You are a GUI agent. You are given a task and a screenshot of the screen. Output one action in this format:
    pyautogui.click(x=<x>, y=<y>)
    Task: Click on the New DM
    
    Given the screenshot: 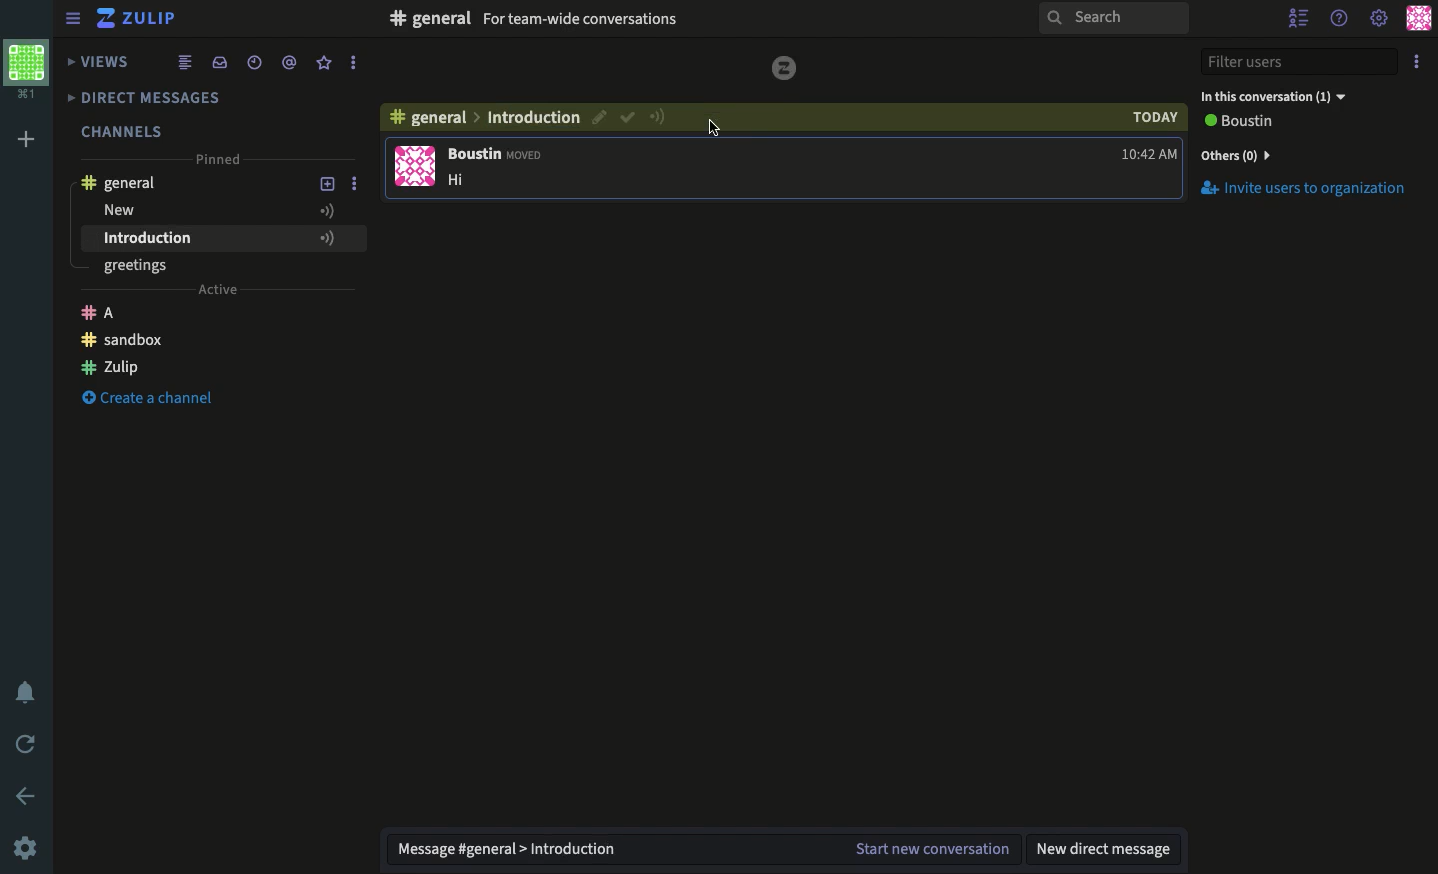 What is the action you would take?
    pyautogui.click(x=1108, y=850)
    